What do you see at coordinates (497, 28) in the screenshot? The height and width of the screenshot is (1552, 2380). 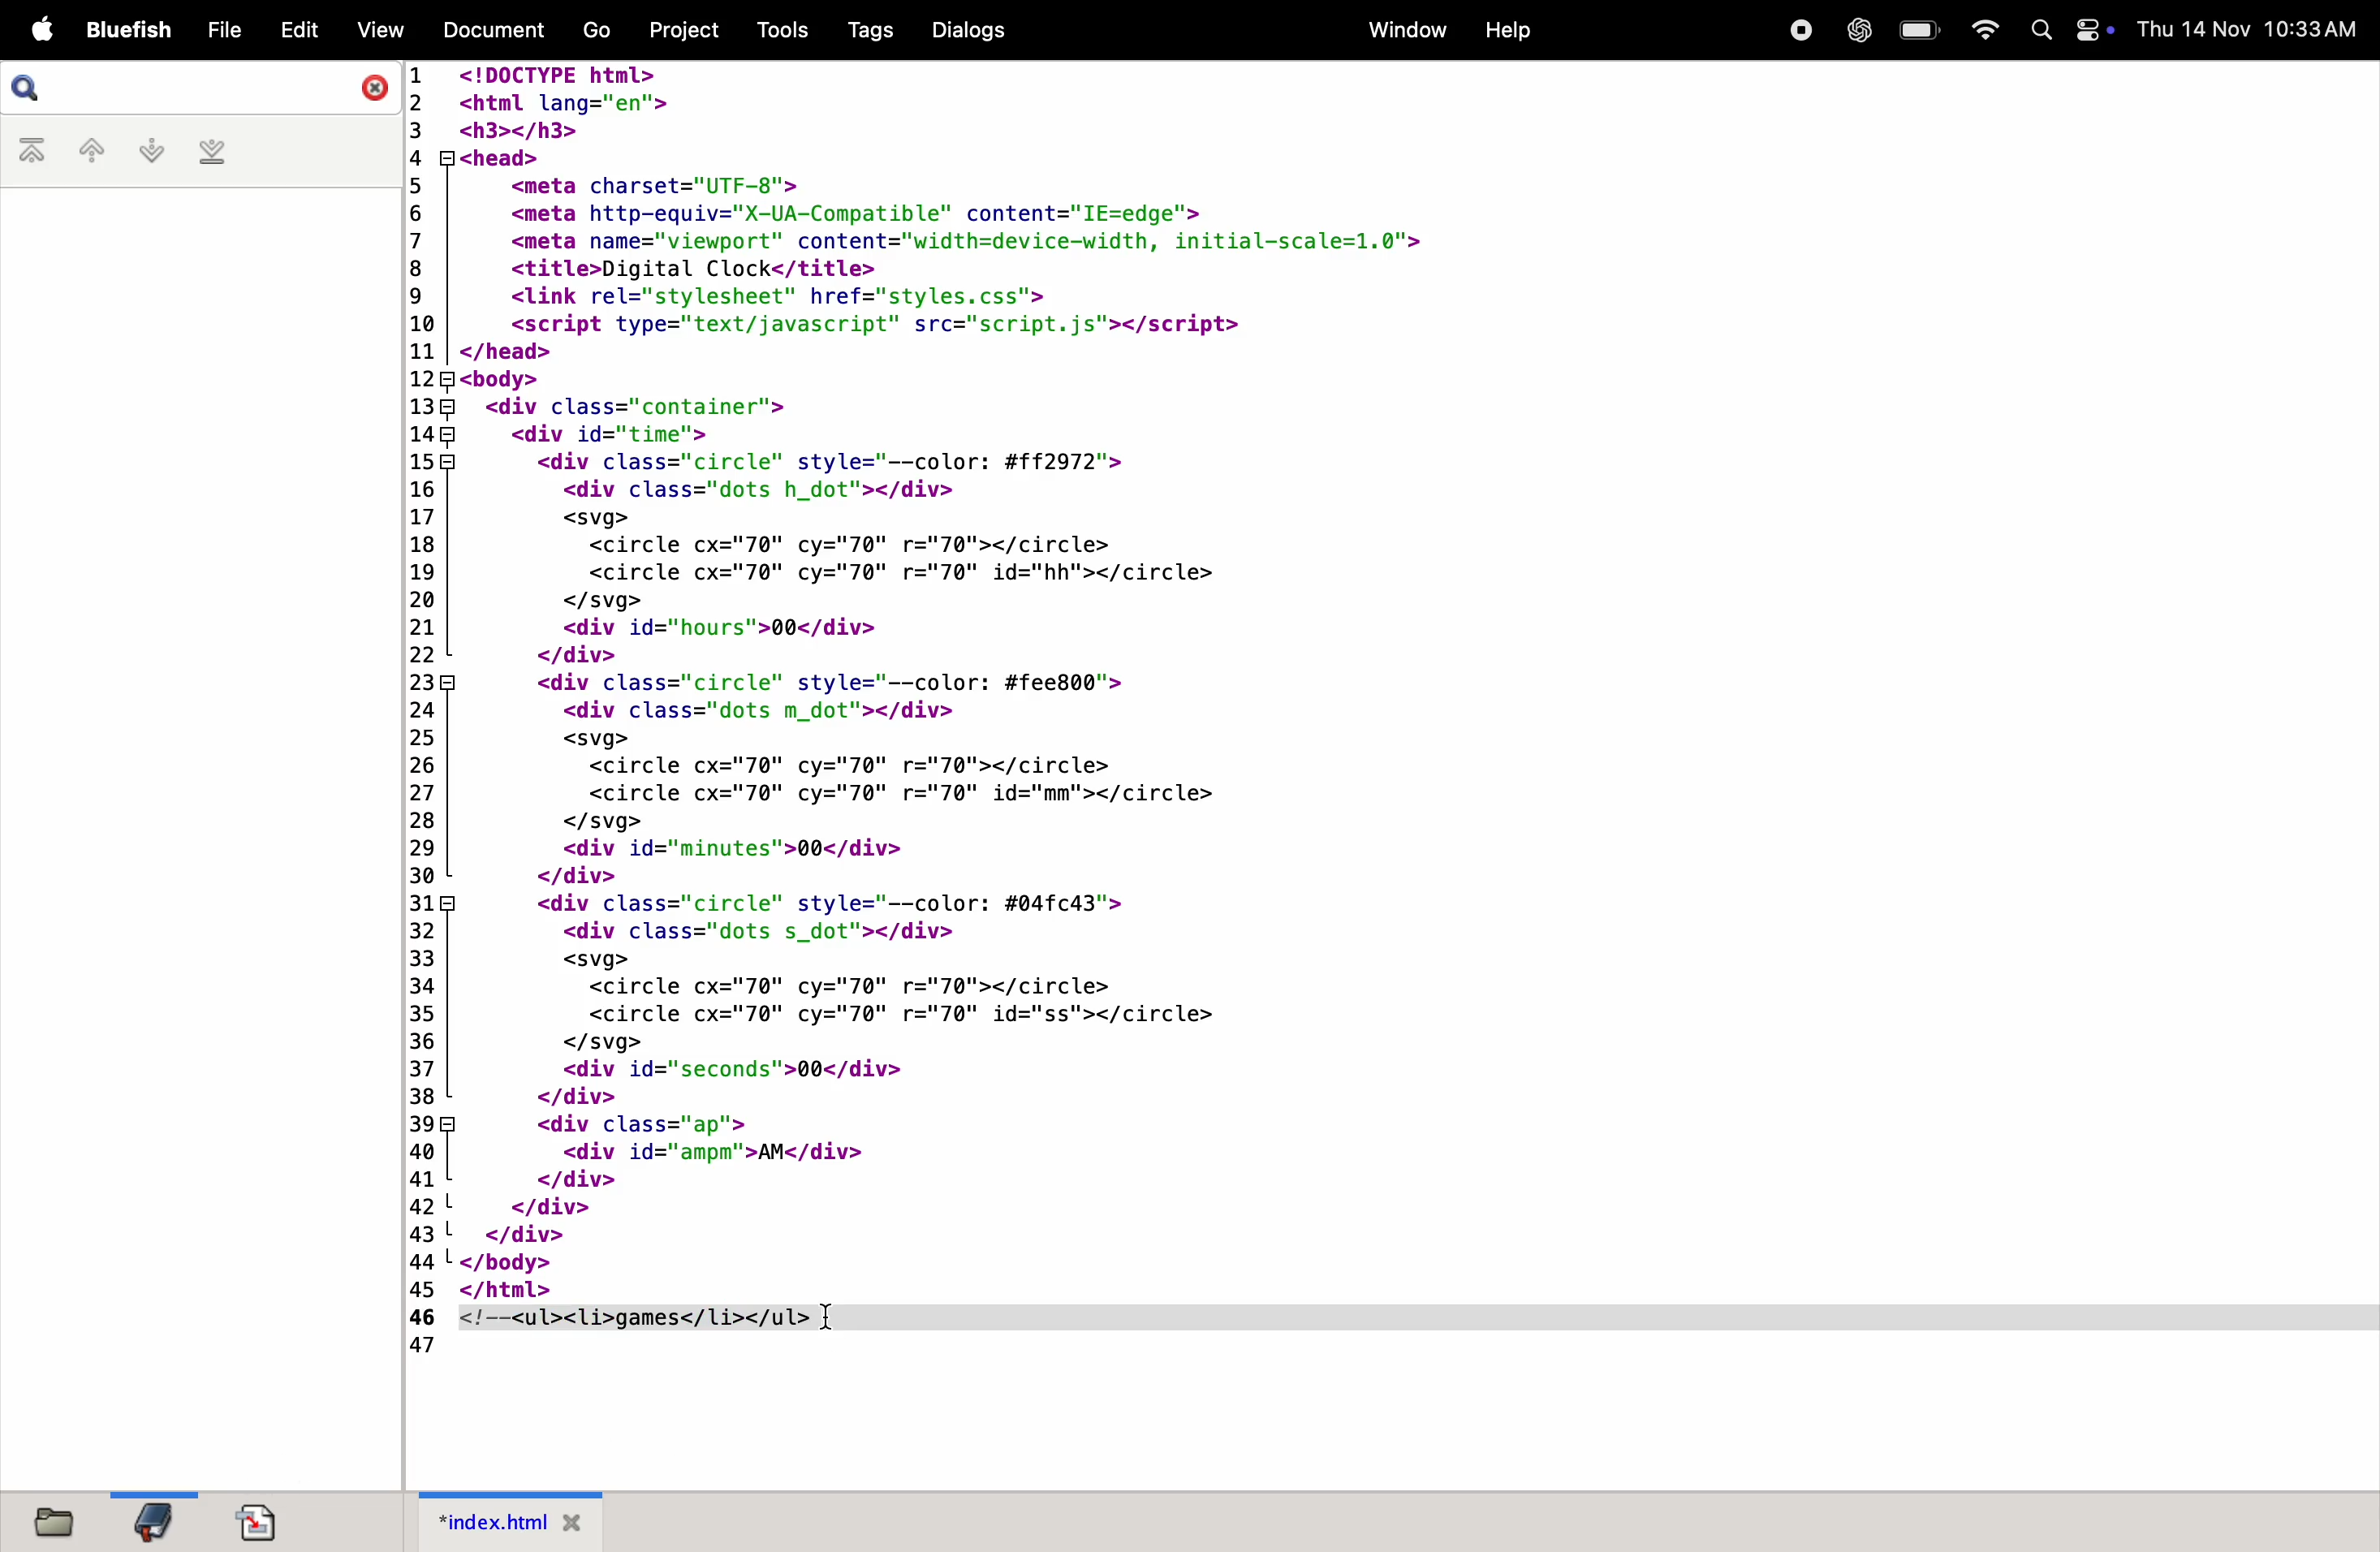 I see `Document` at bounding box center [497, 28].